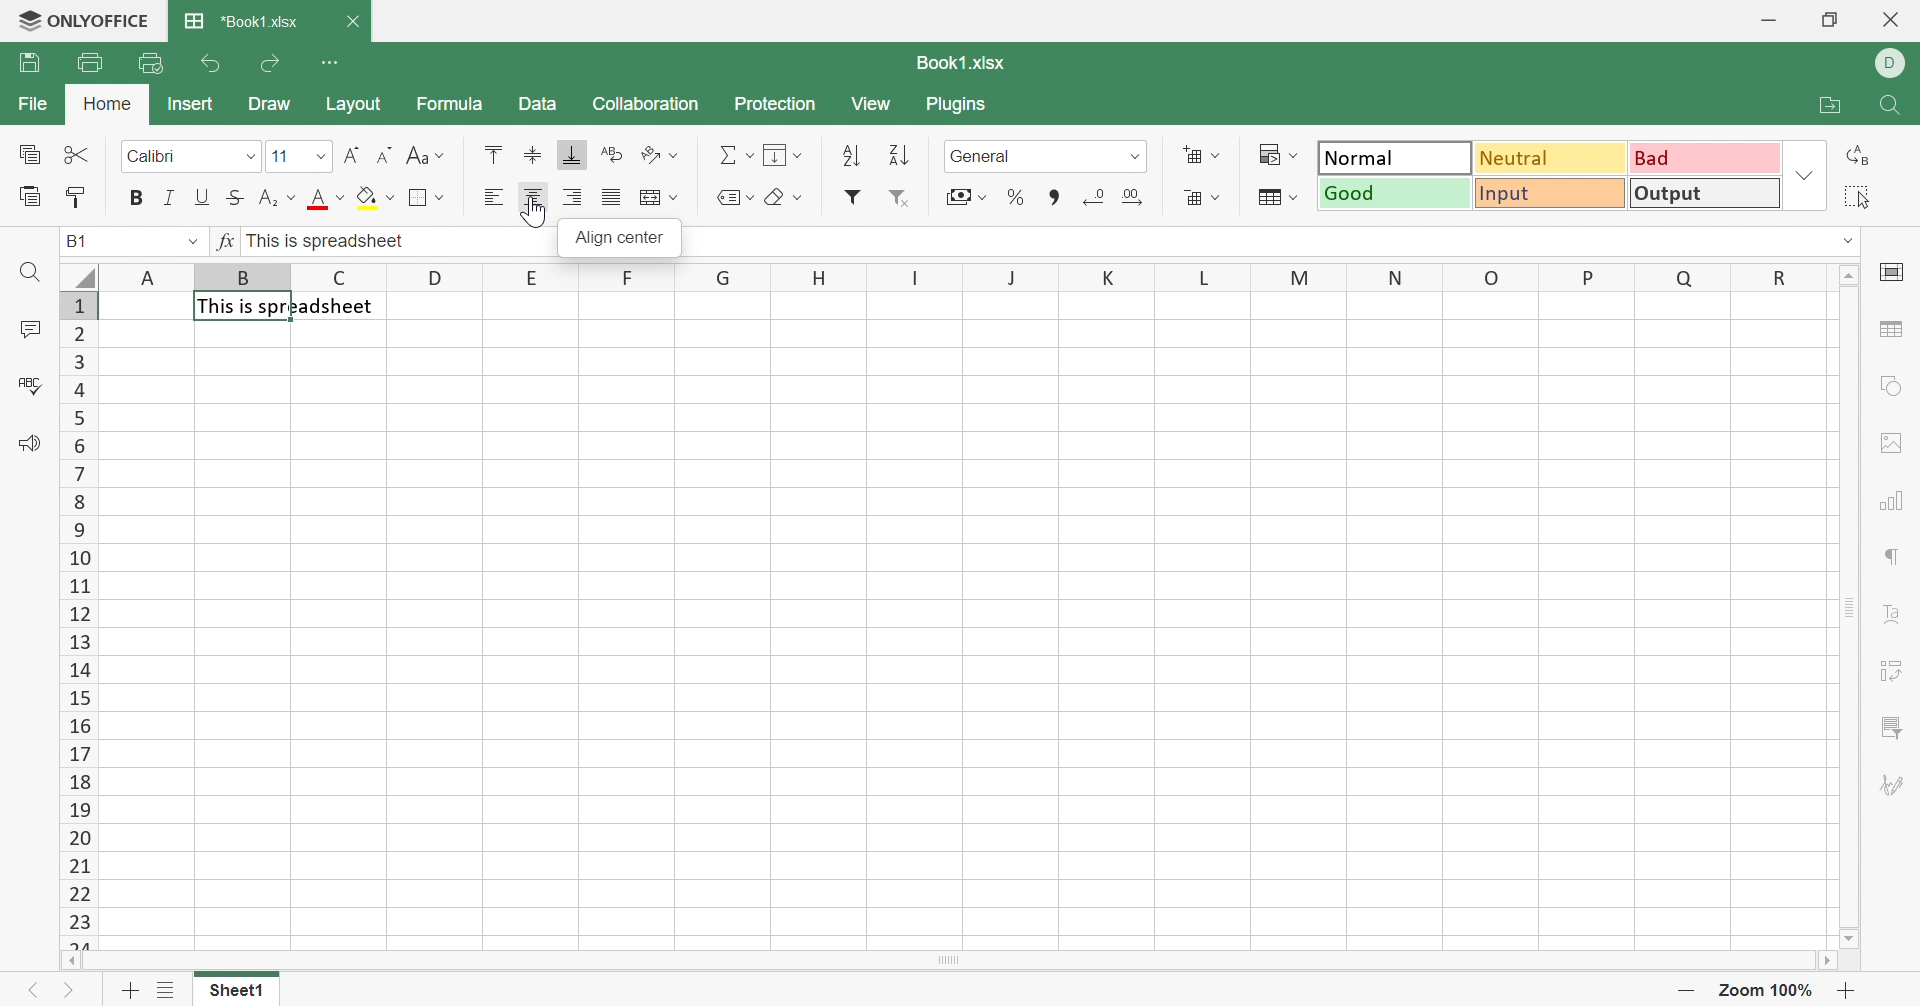 This screenshot has height=1006, width=1920. I want to click on Restore Down, so click(1834, 21).